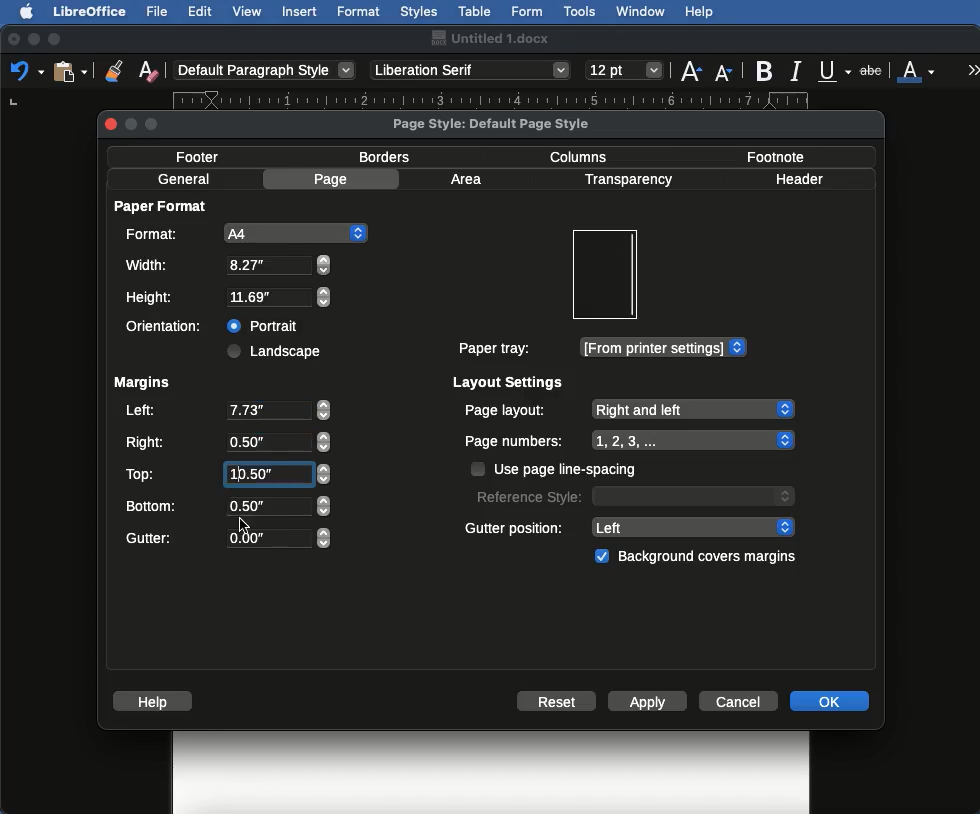  Describe the element at coordinates (527, 12) in the screenshot. I see `Form` at that location.